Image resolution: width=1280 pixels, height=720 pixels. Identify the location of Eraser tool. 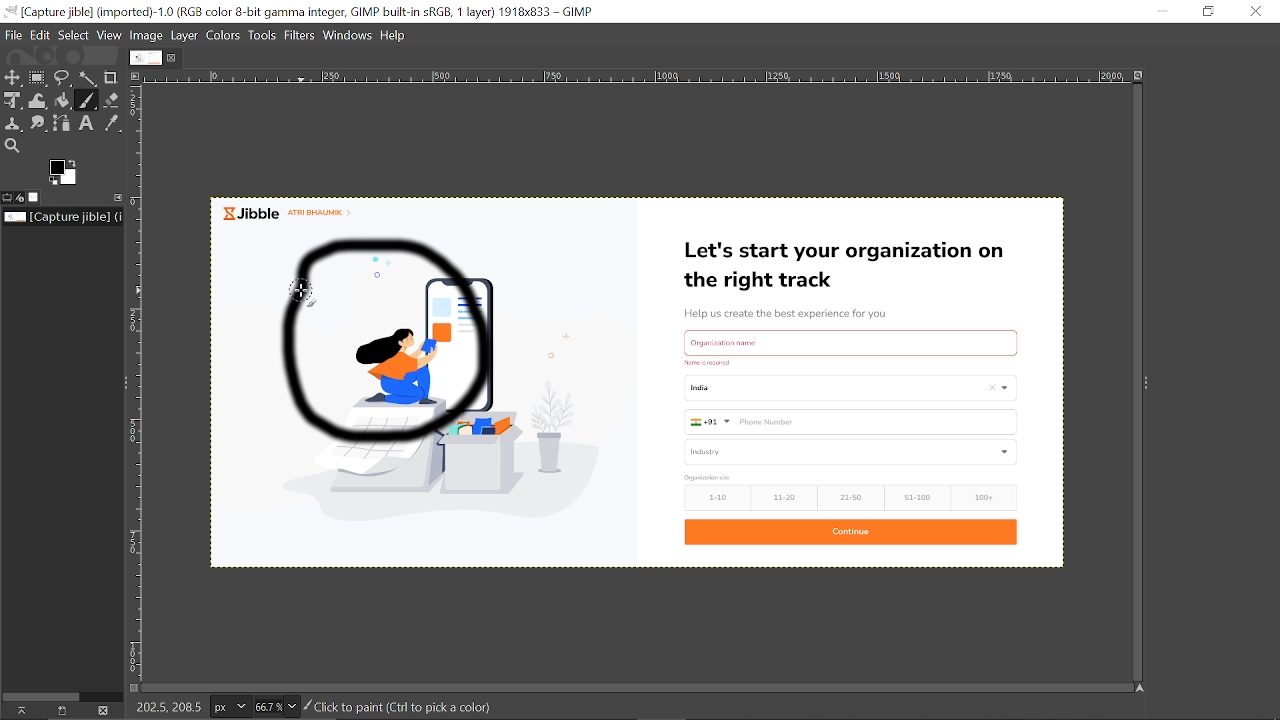
(112, 100).